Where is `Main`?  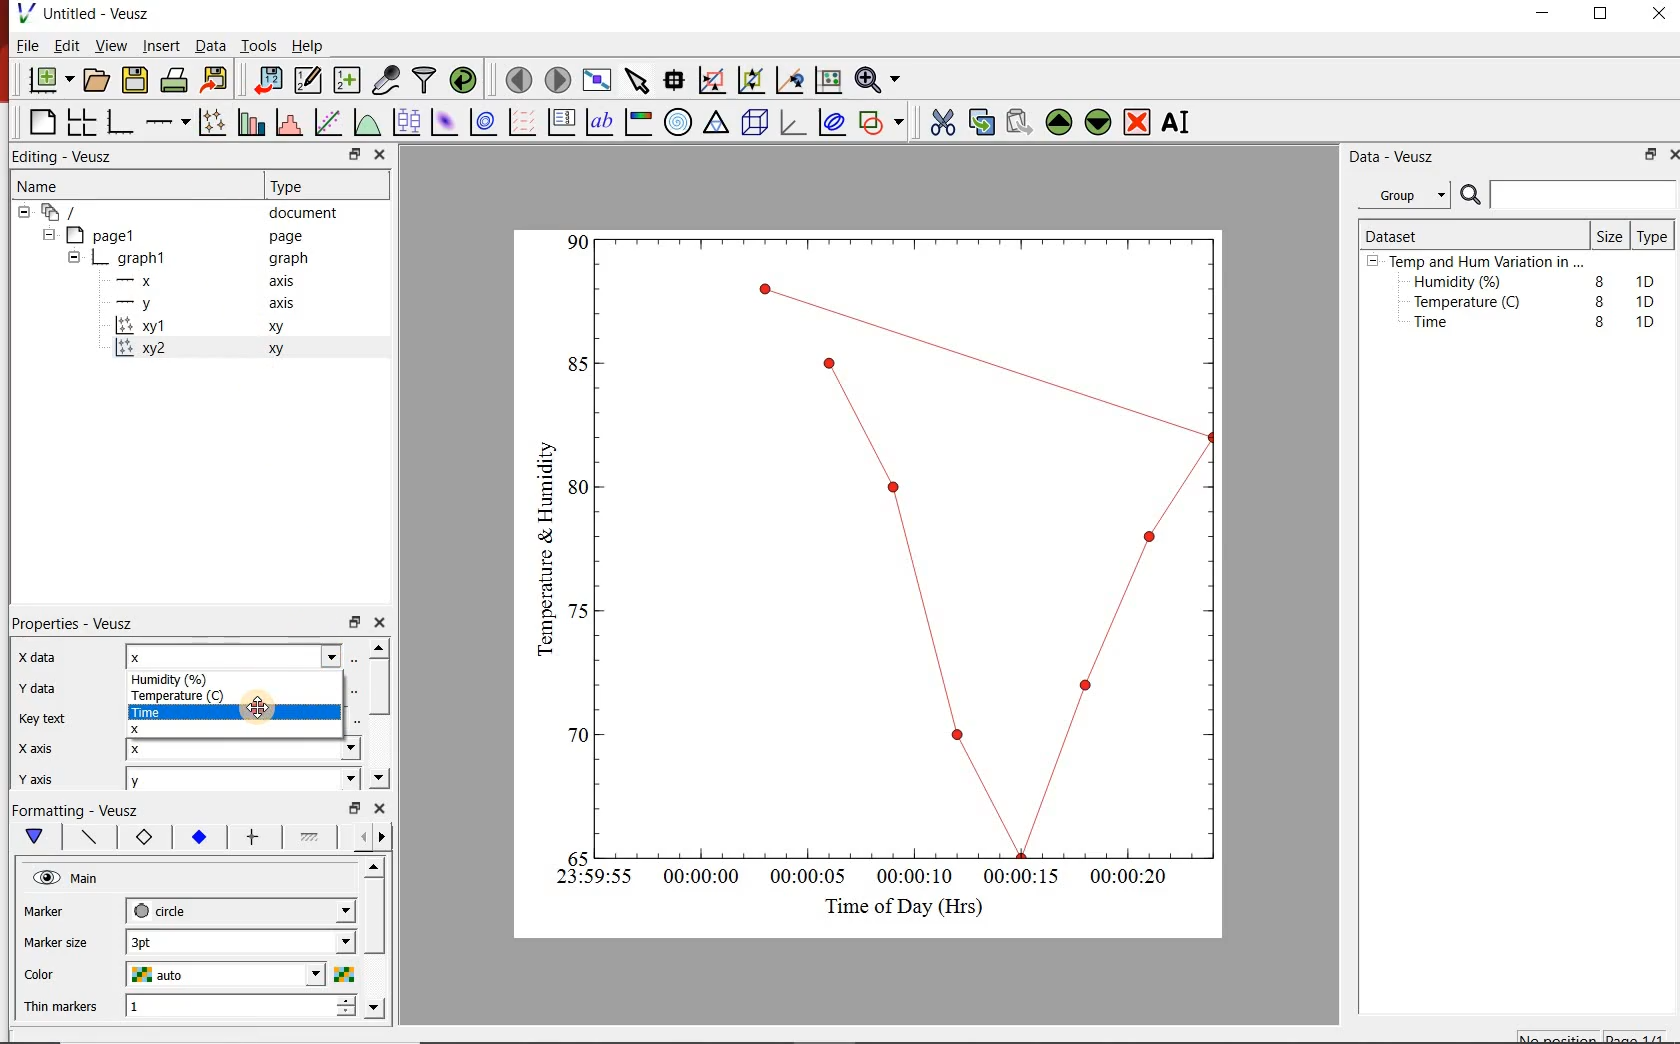
Main is located at coordinates (99, 881).